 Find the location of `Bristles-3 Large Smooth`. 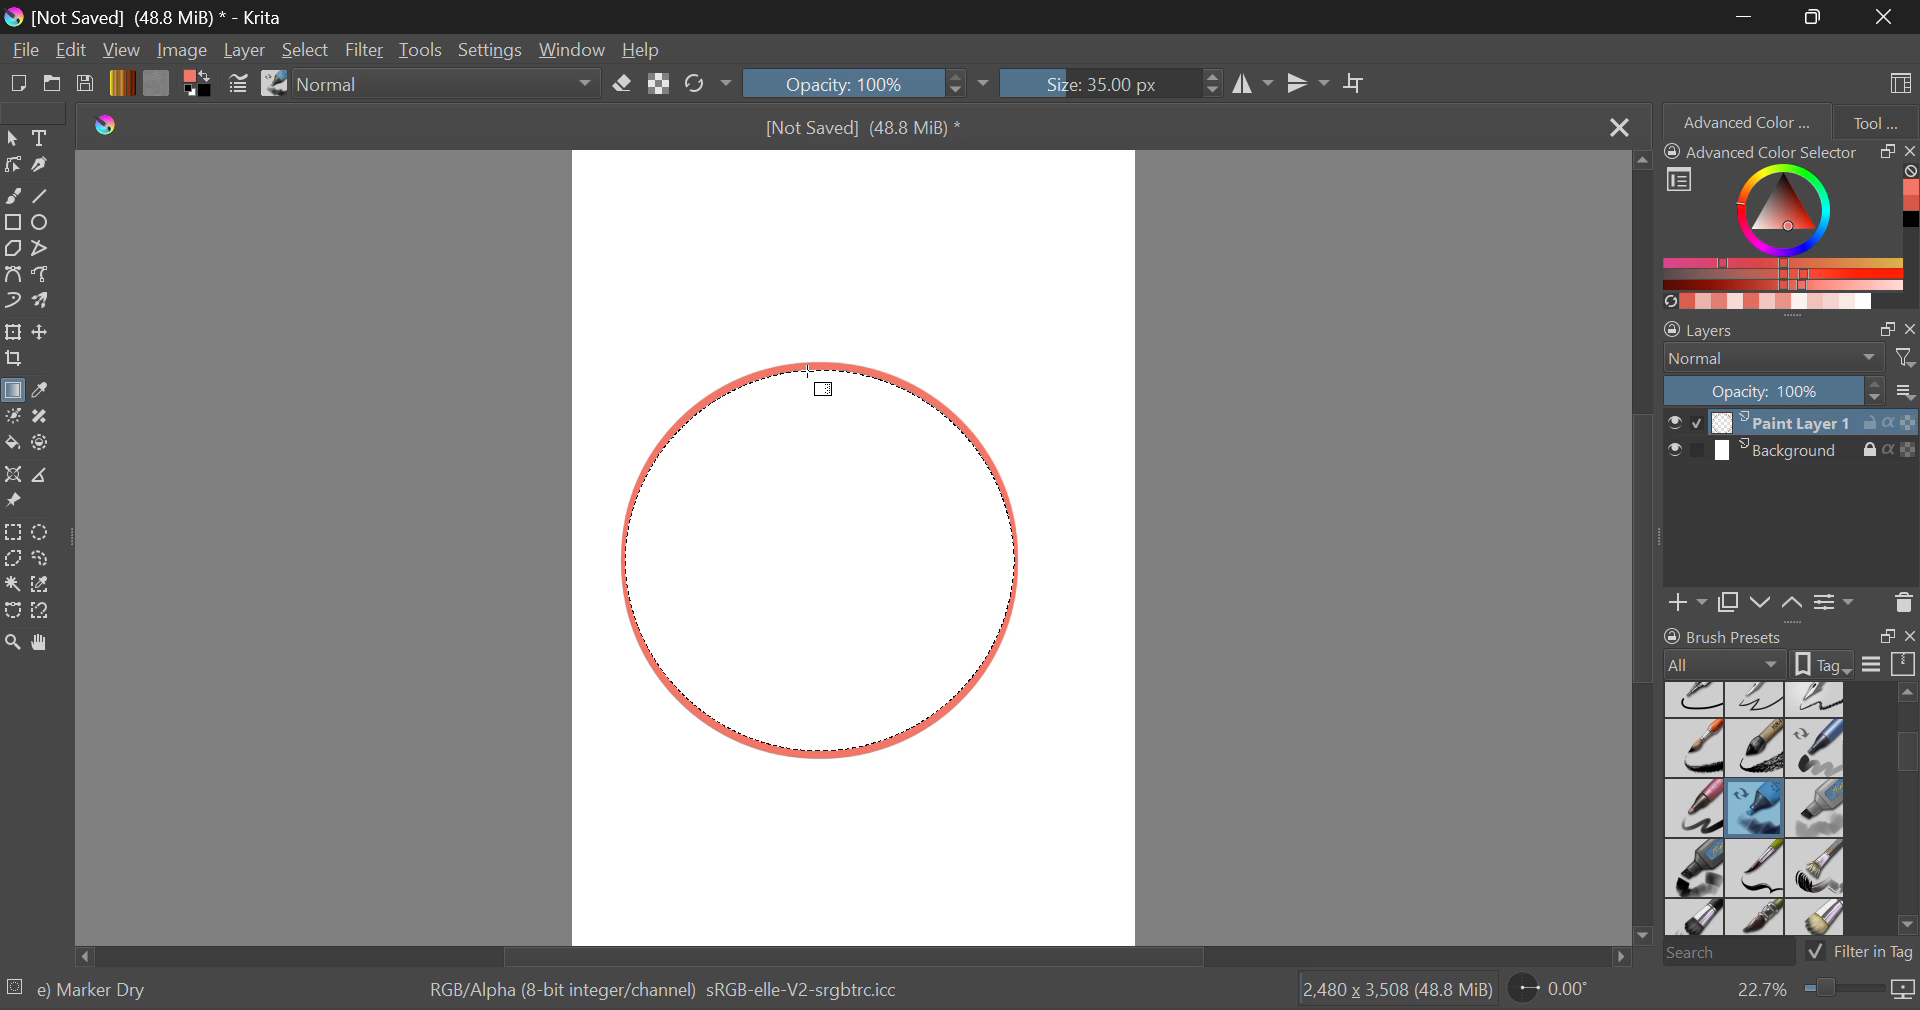

Bristles-3 Large Smooth is located at coordinates (1693, 919).